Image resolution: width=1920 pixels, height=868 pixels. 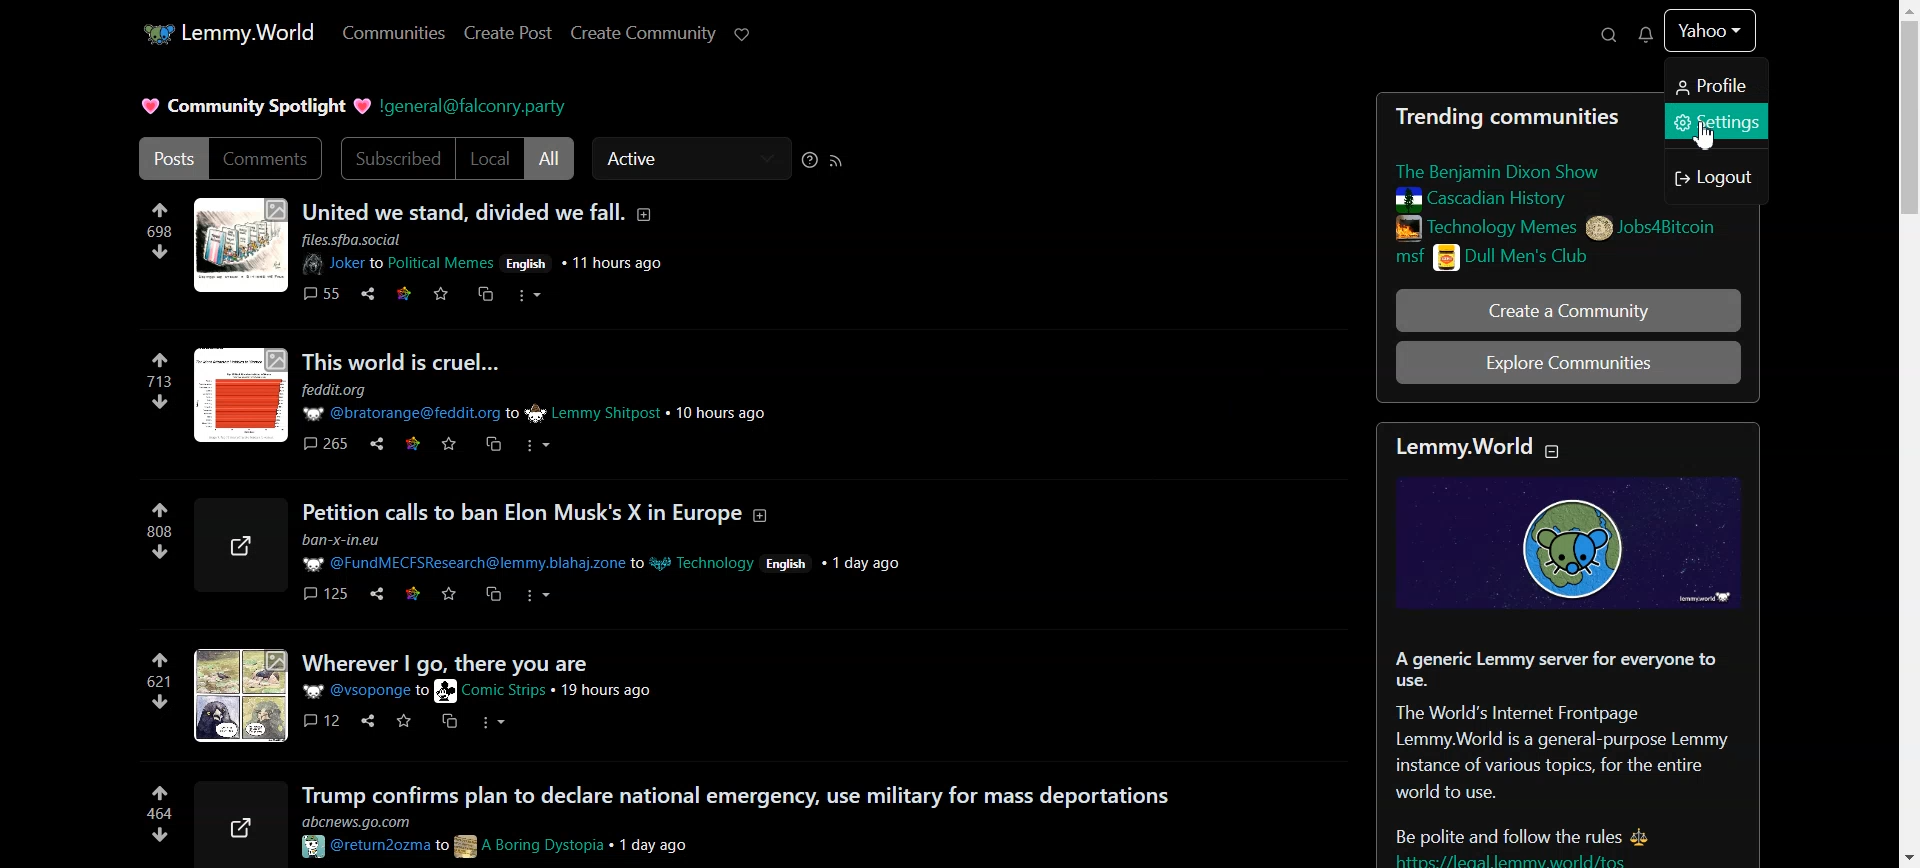 What do you see at coordinates (606, 415) in the screenshot?
I see `Lemmy Shitpost` at bounding box center [606, 415].